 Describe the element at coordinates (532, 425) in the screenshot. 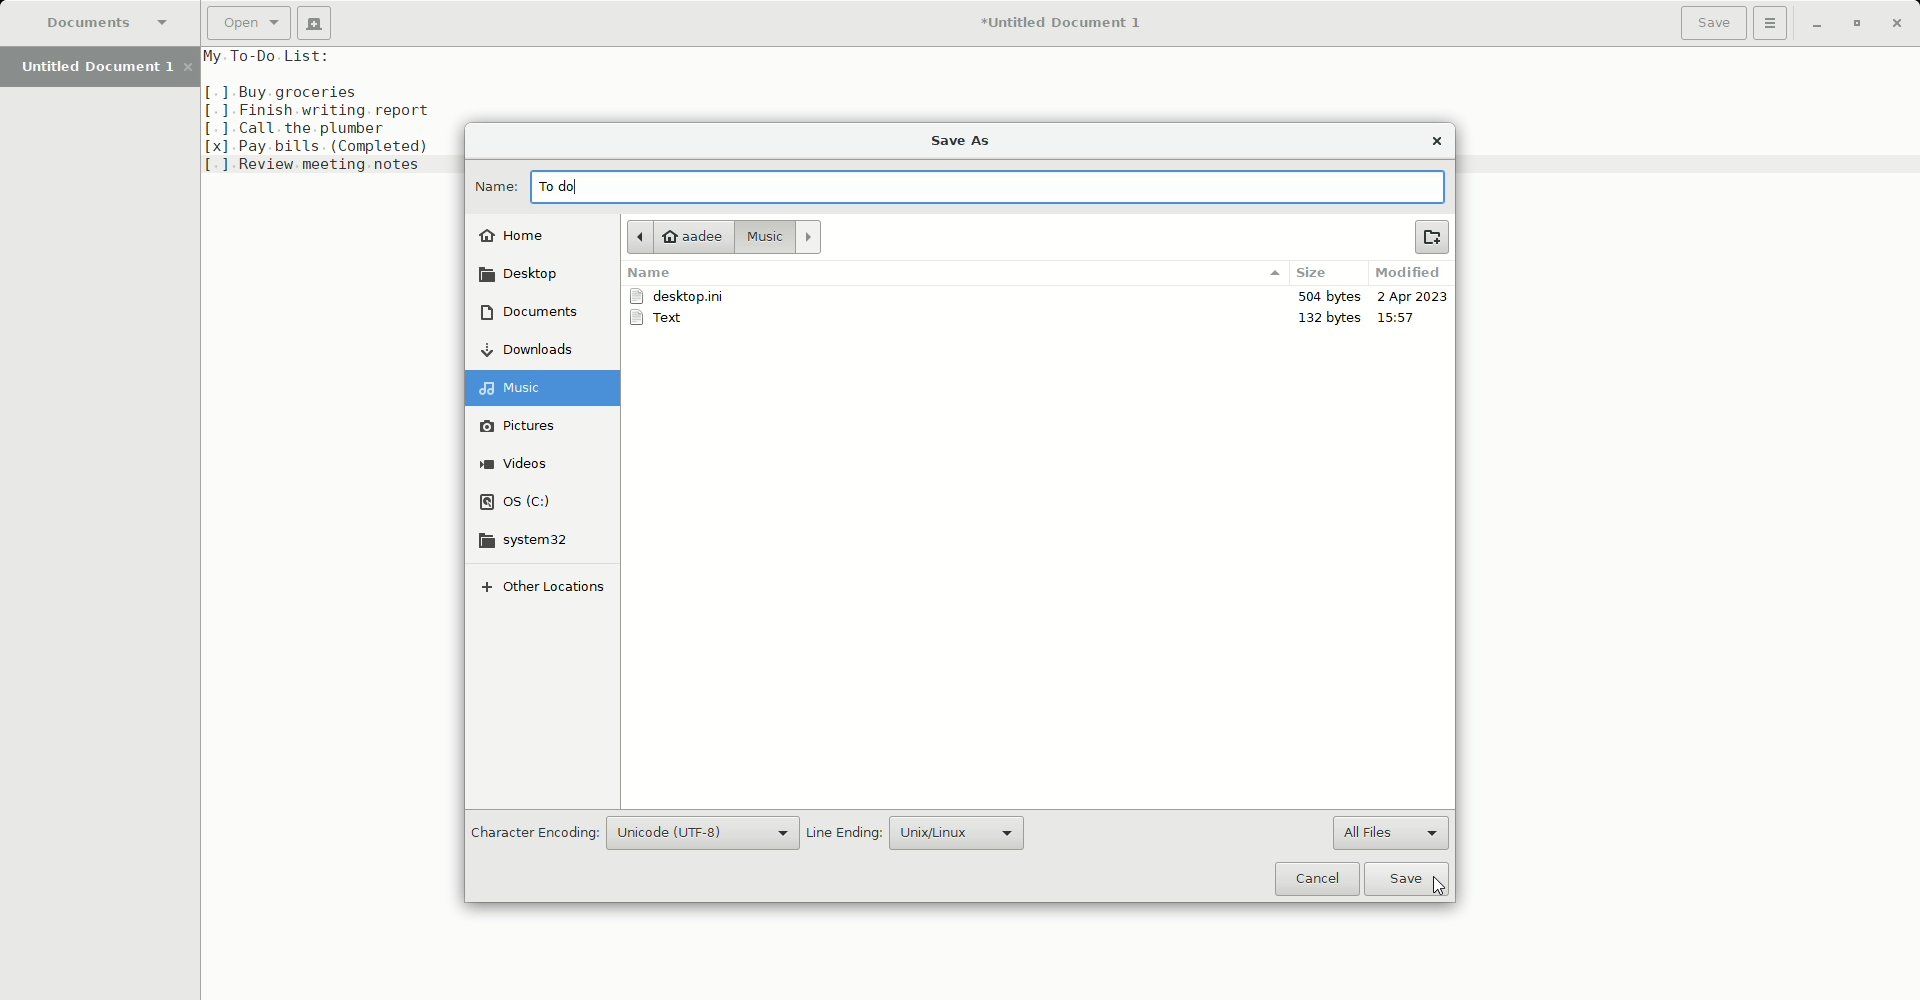

I see `Pictures` at that location.